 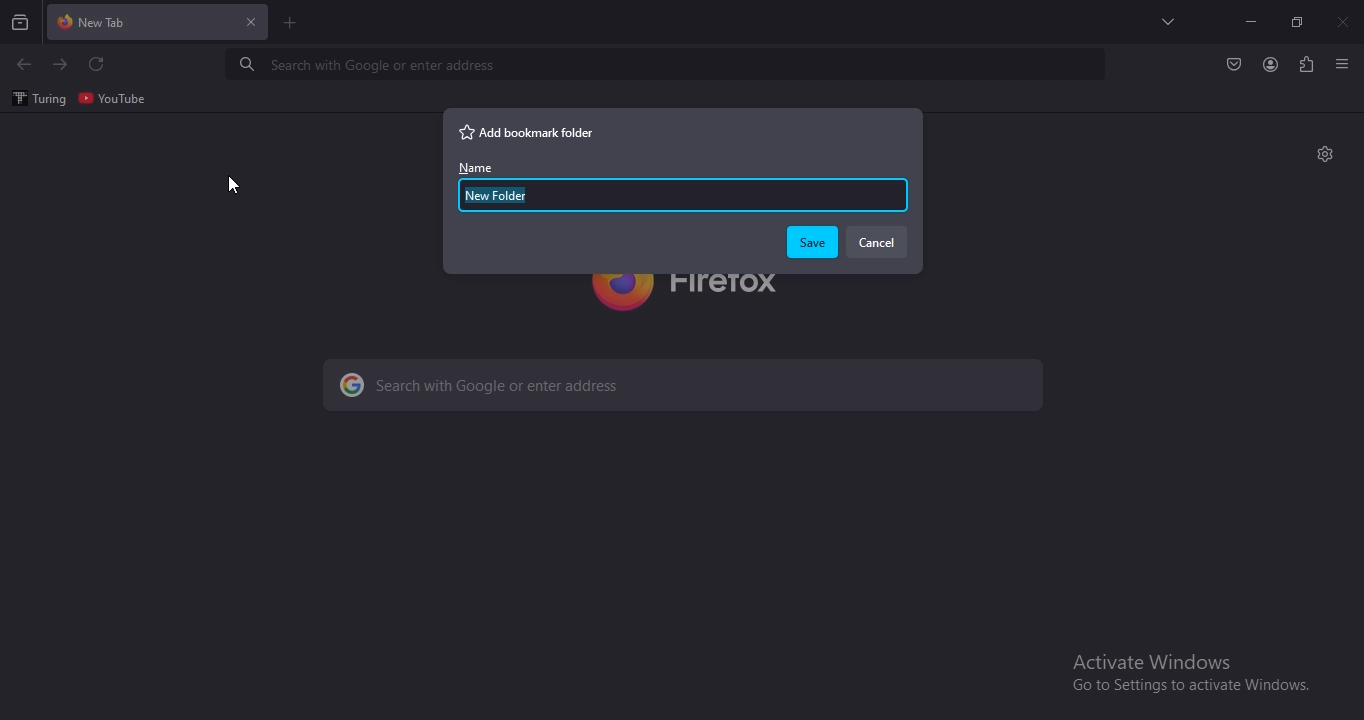 What do you see at coordinates (567, 382) in the screenshot?
I see `search with Google or enter address` at bounding box center [567, 382].